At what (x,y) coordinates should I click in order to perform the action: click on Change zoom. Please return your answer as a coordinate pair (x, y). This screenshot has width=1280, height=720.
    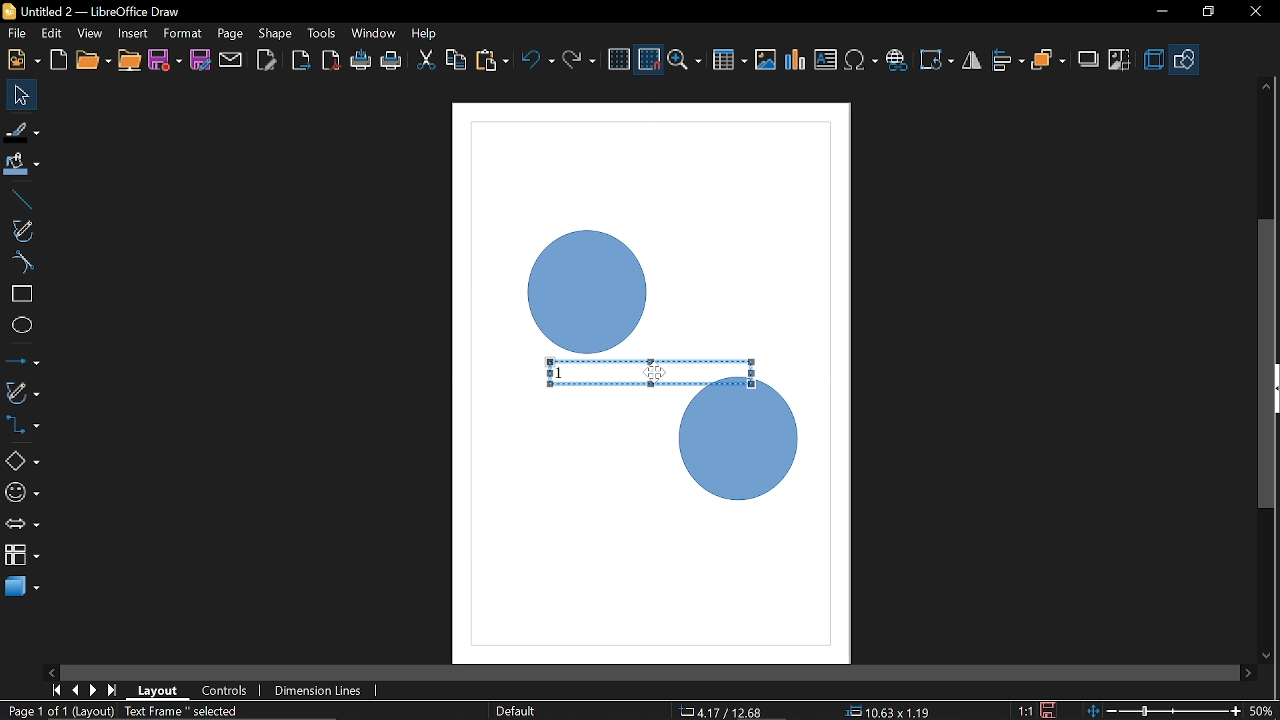
    Looking at the image, I should click on (1166, 709).